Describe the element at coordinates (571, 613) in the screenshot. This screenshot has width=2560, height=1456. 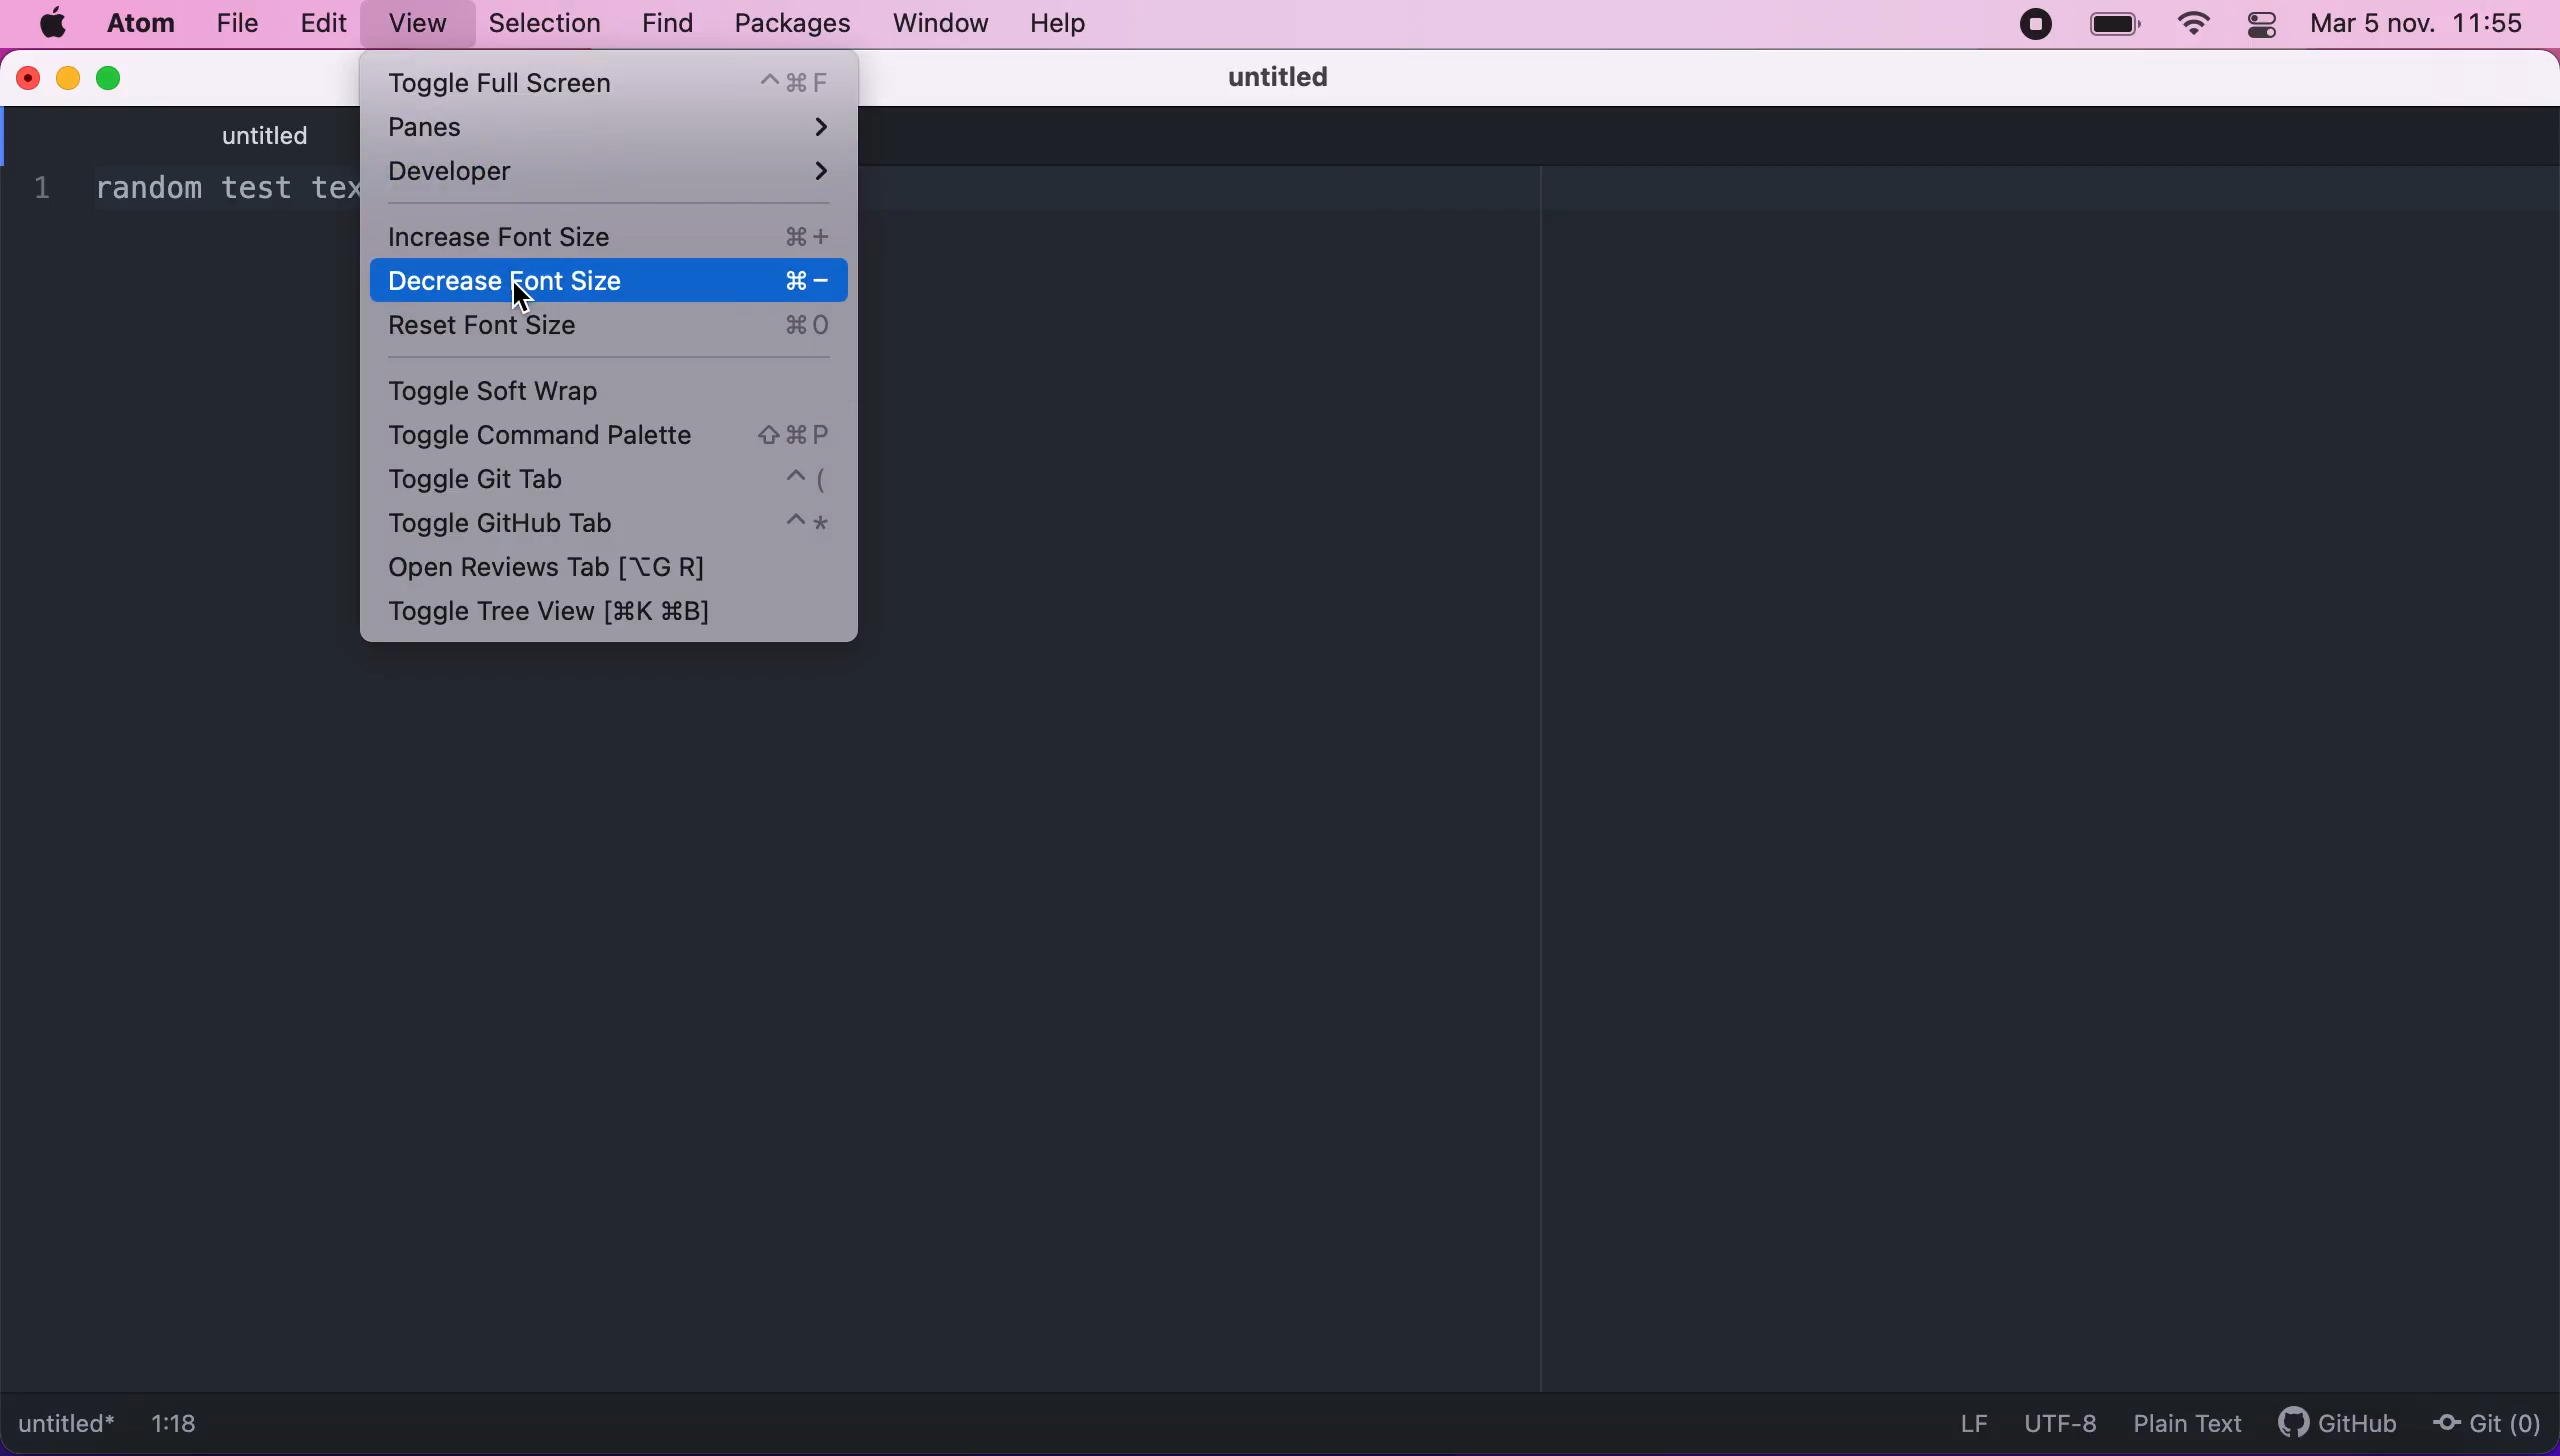
I see `toggle tree view` at that location.